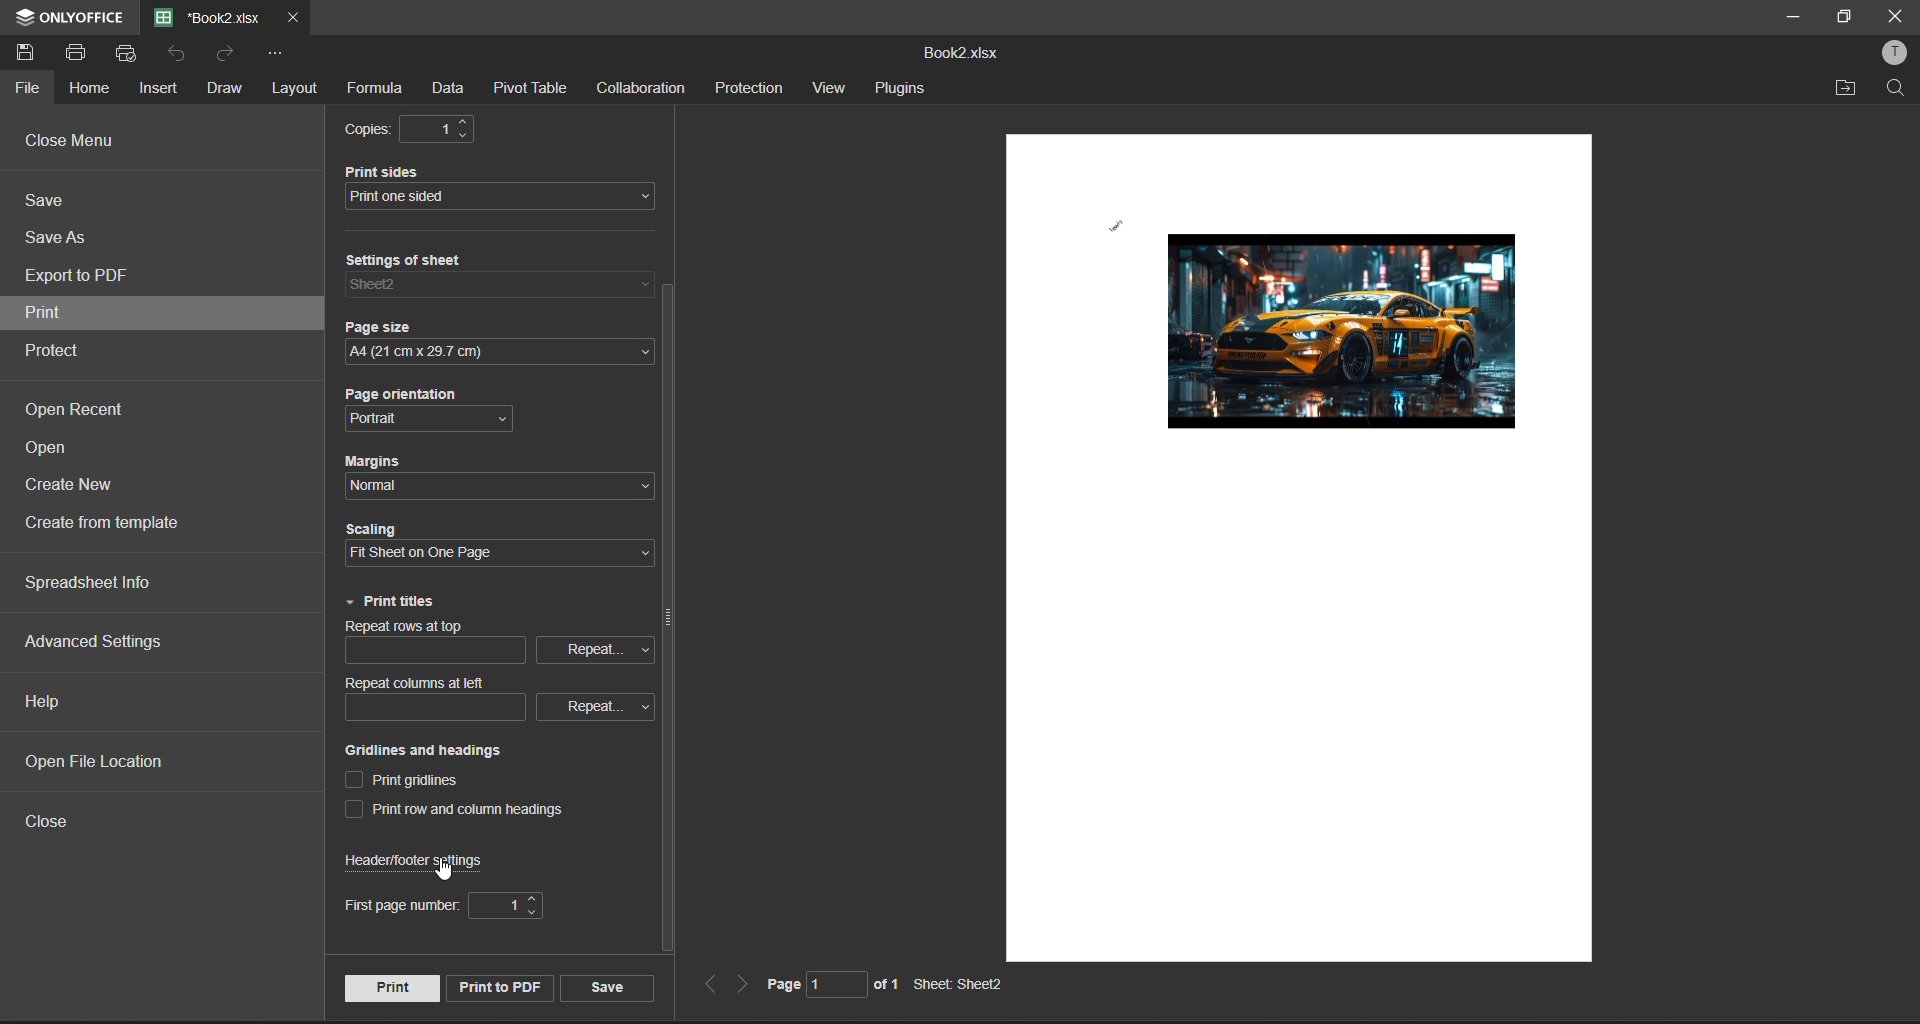  What do you see at coordinates (966, 985) in the screenshot?
I see `sheet name` at bounding box center [966, 985].